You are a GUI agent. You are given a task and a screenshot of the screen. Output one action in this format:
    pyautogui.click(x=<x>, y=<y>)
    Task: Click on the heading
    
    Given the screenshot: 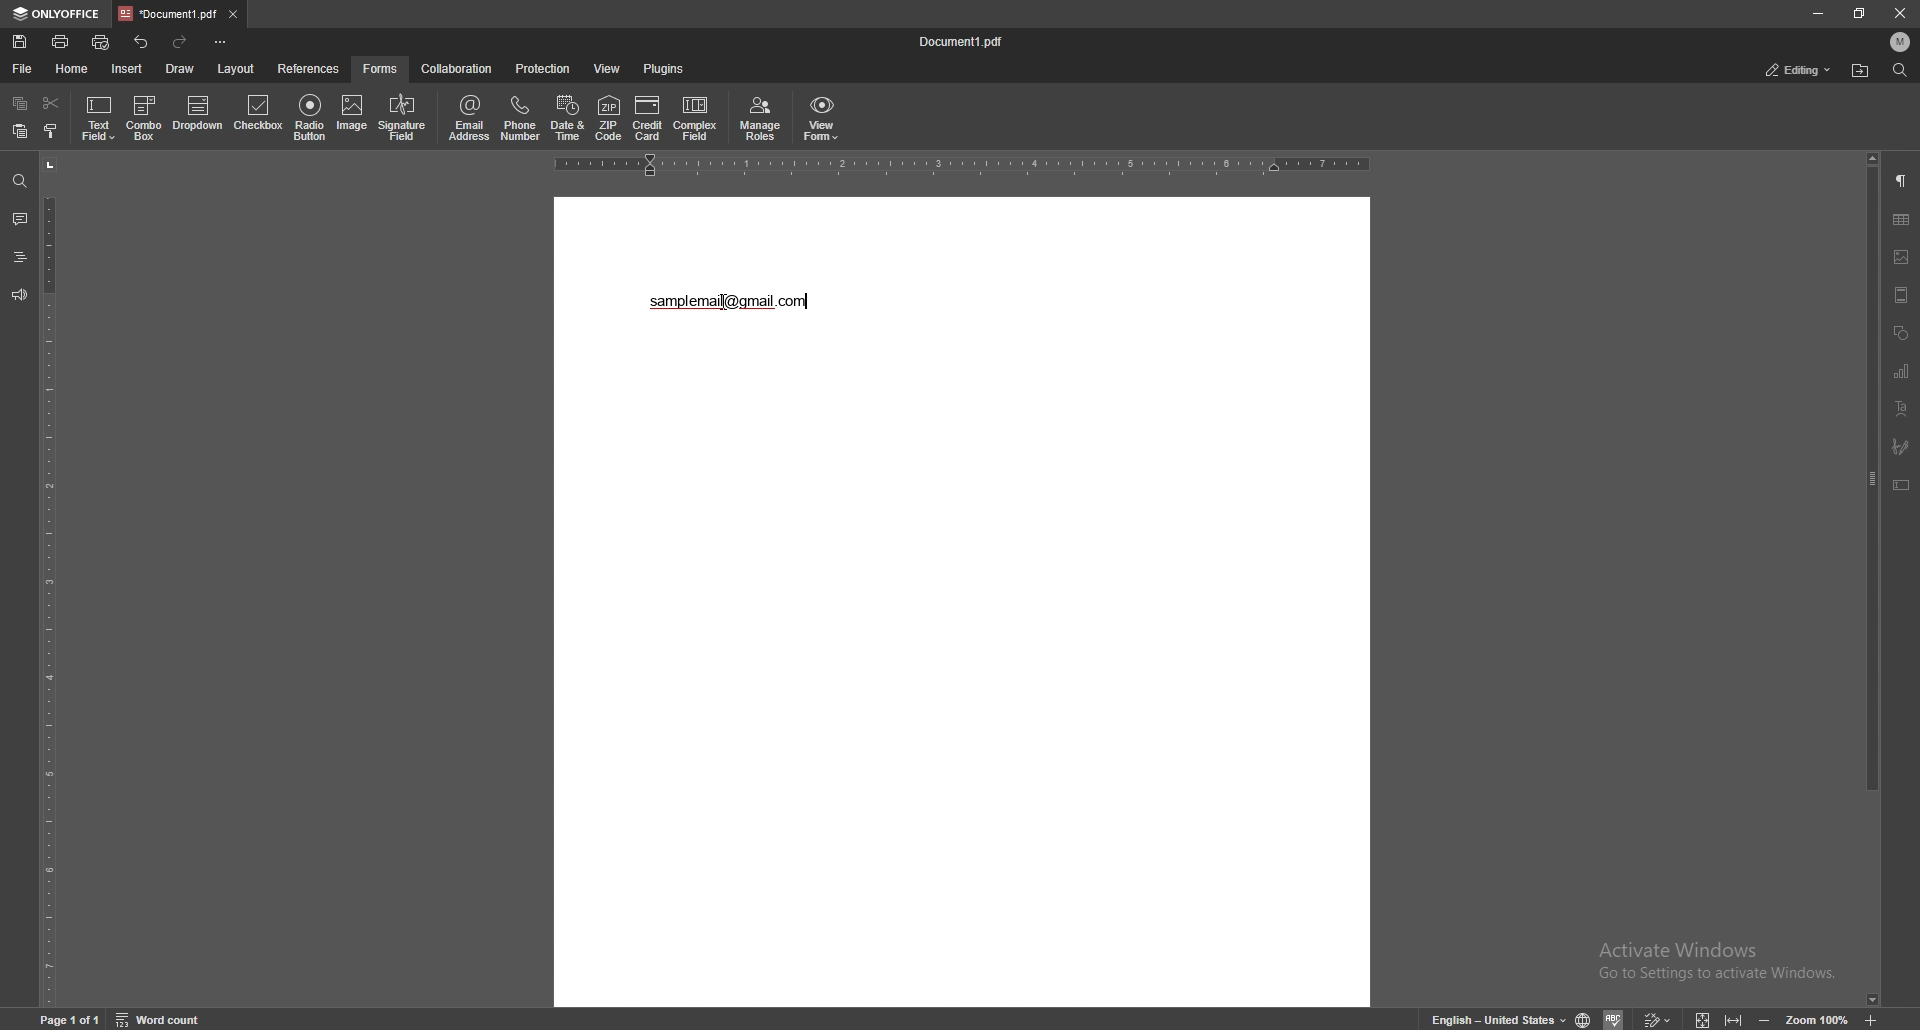 What is the action you would take?
    pyautogui.click(x=19, y=257)
    